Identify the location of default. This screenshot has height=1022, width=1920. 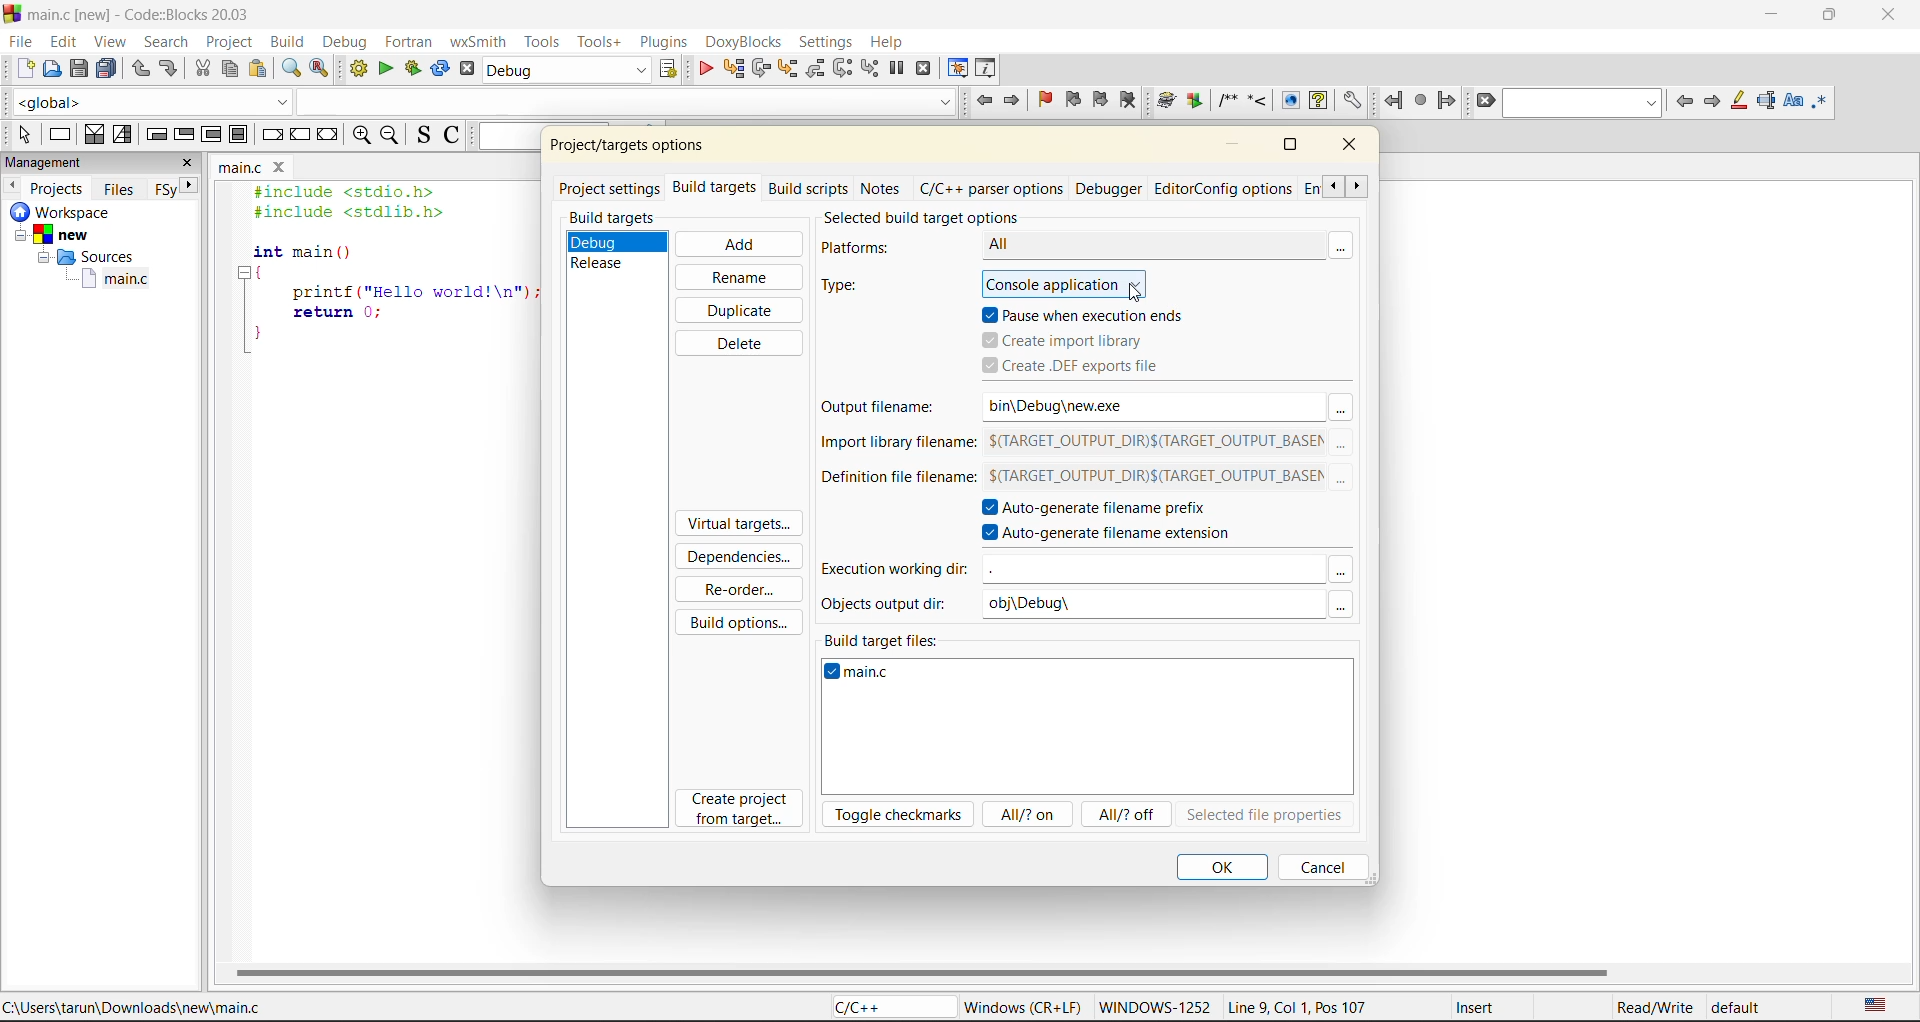
(1740, 1006).